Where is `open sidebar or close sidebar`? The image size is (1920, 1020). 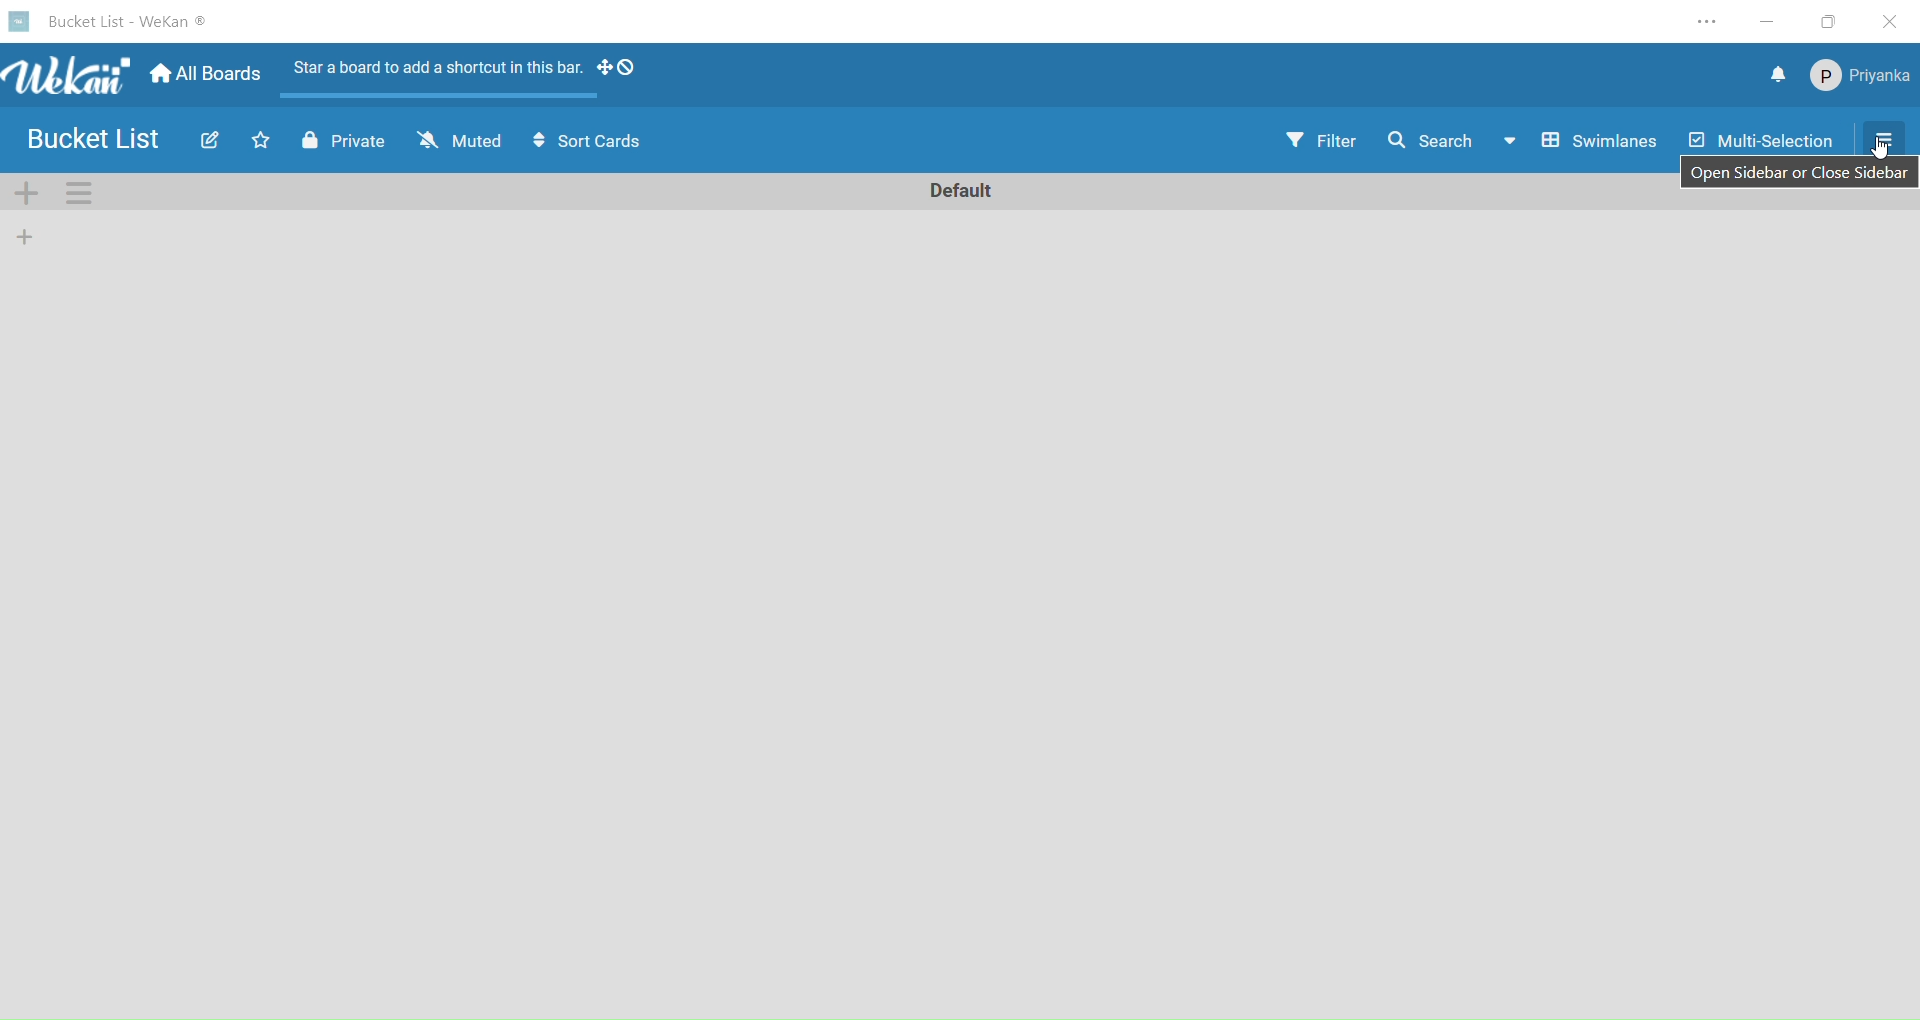
open sidebar or close sidebar is located at coordinates (1798, 173).